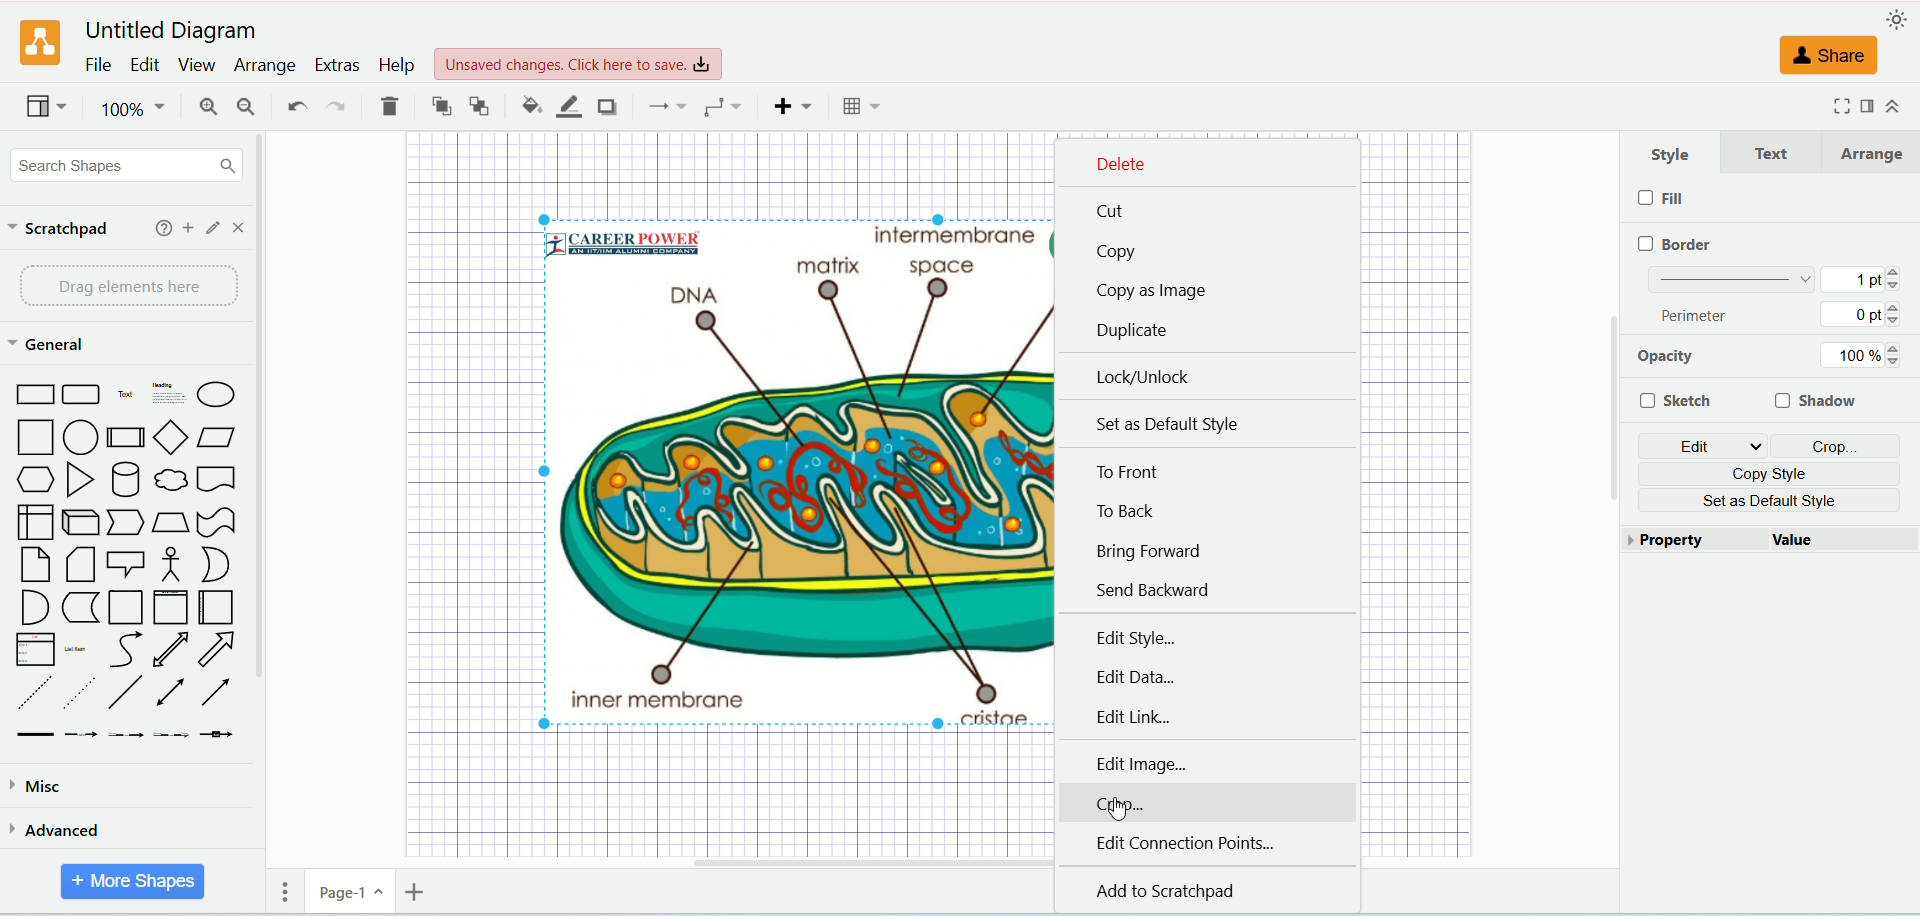 The width and height of the screenshot is (1920, 916). What do you see at coordinates (125, 567) in the screenshot?
I see `Callout` at bounding box center [125, 567].